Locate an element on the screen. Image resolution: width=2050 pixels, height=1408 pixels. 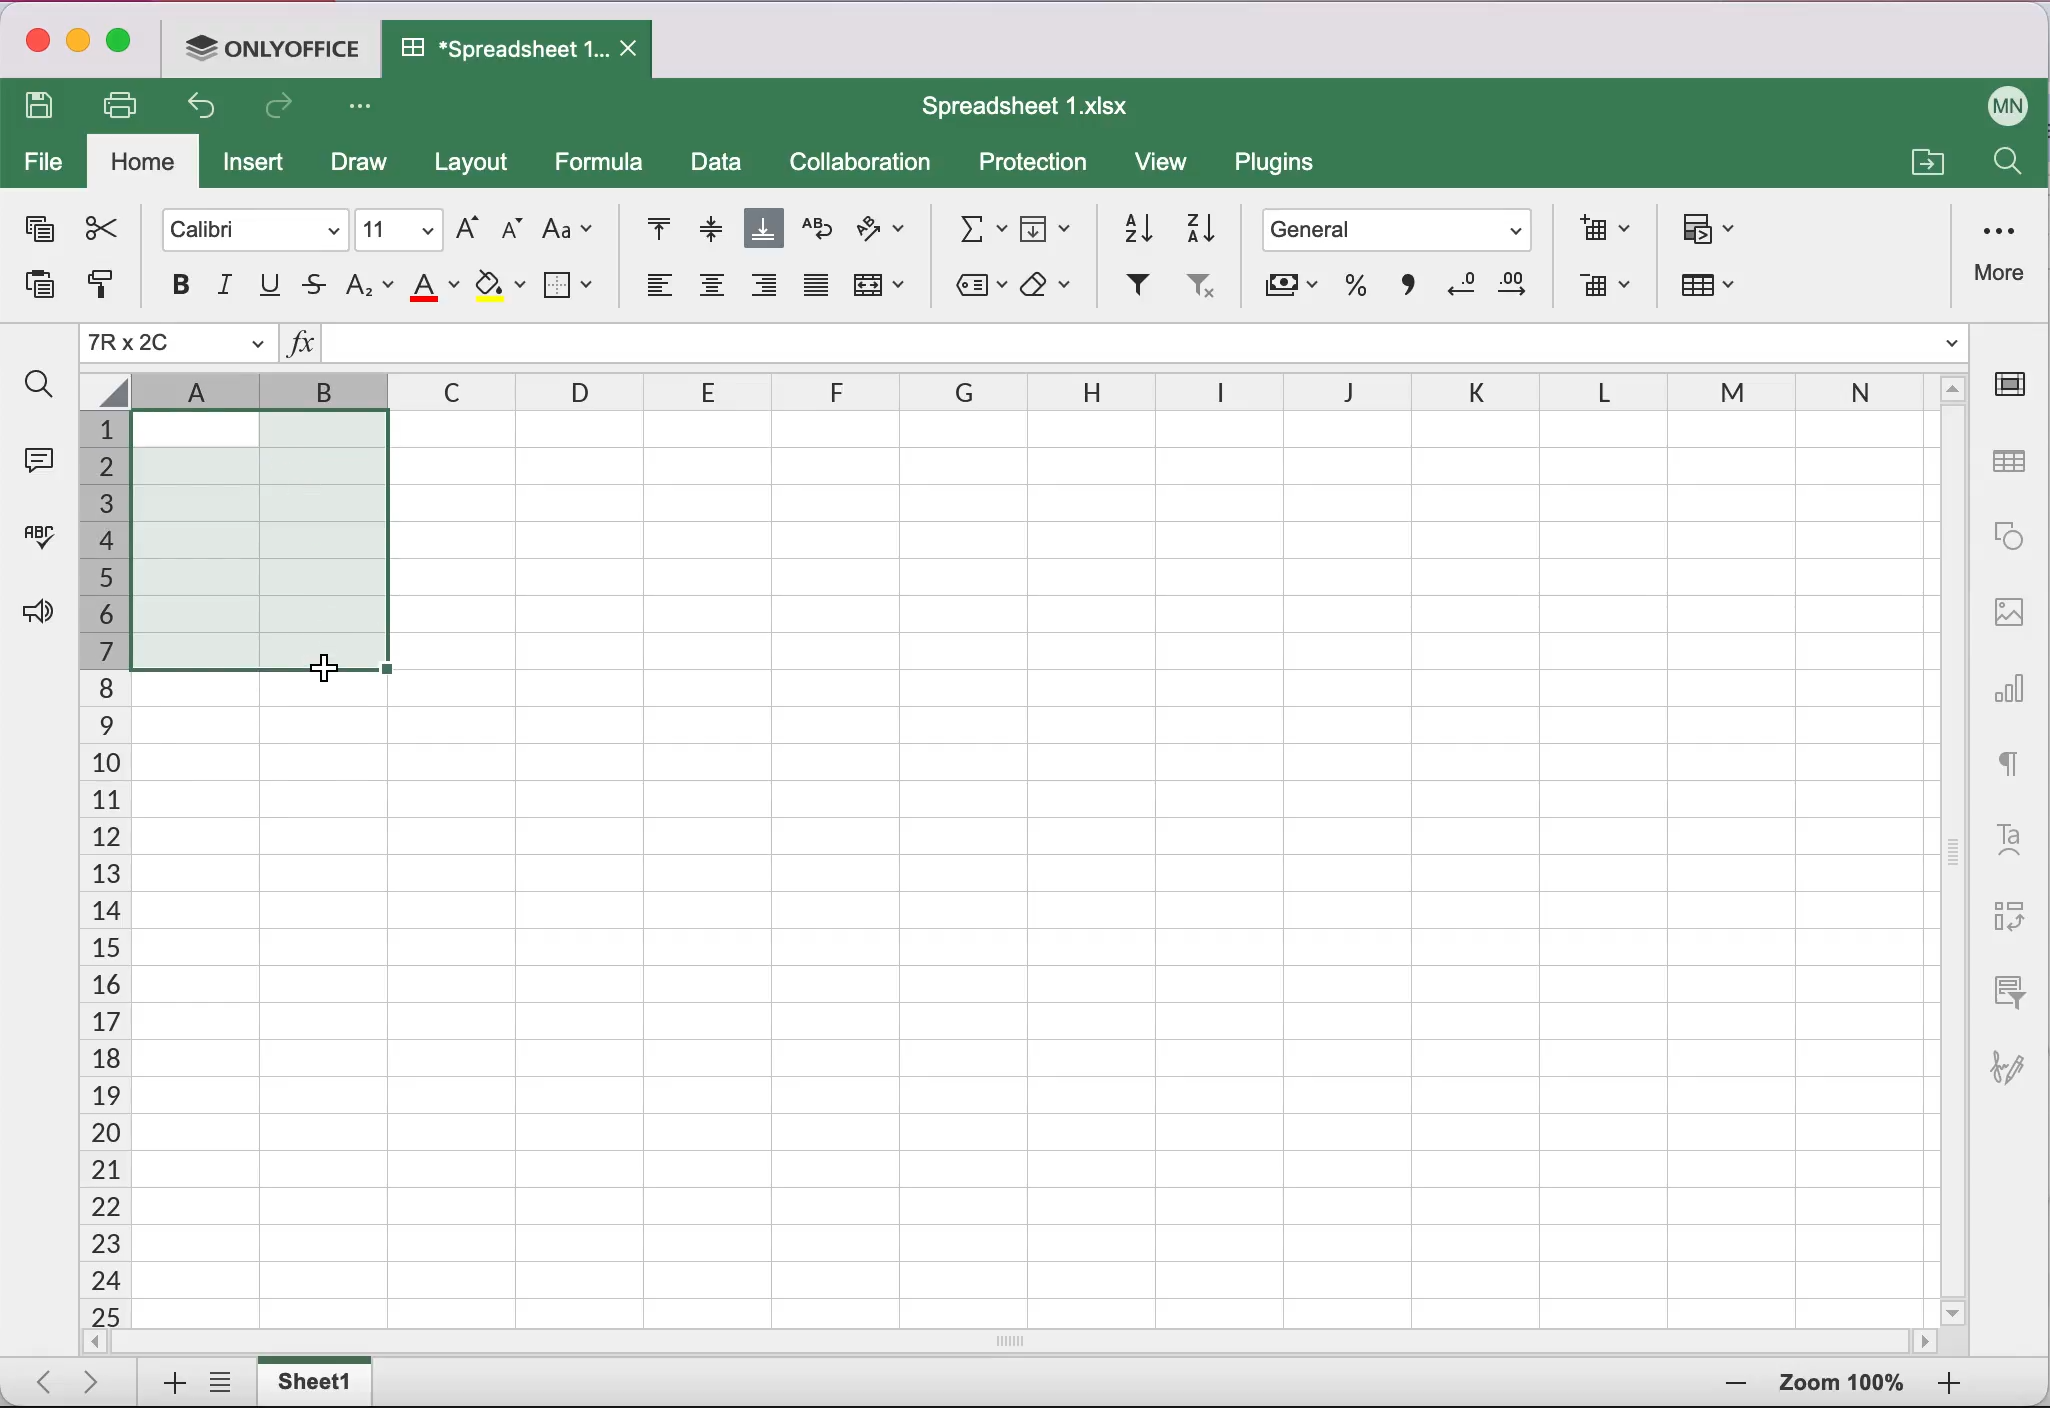
view is located at coordinates (1170, 166).